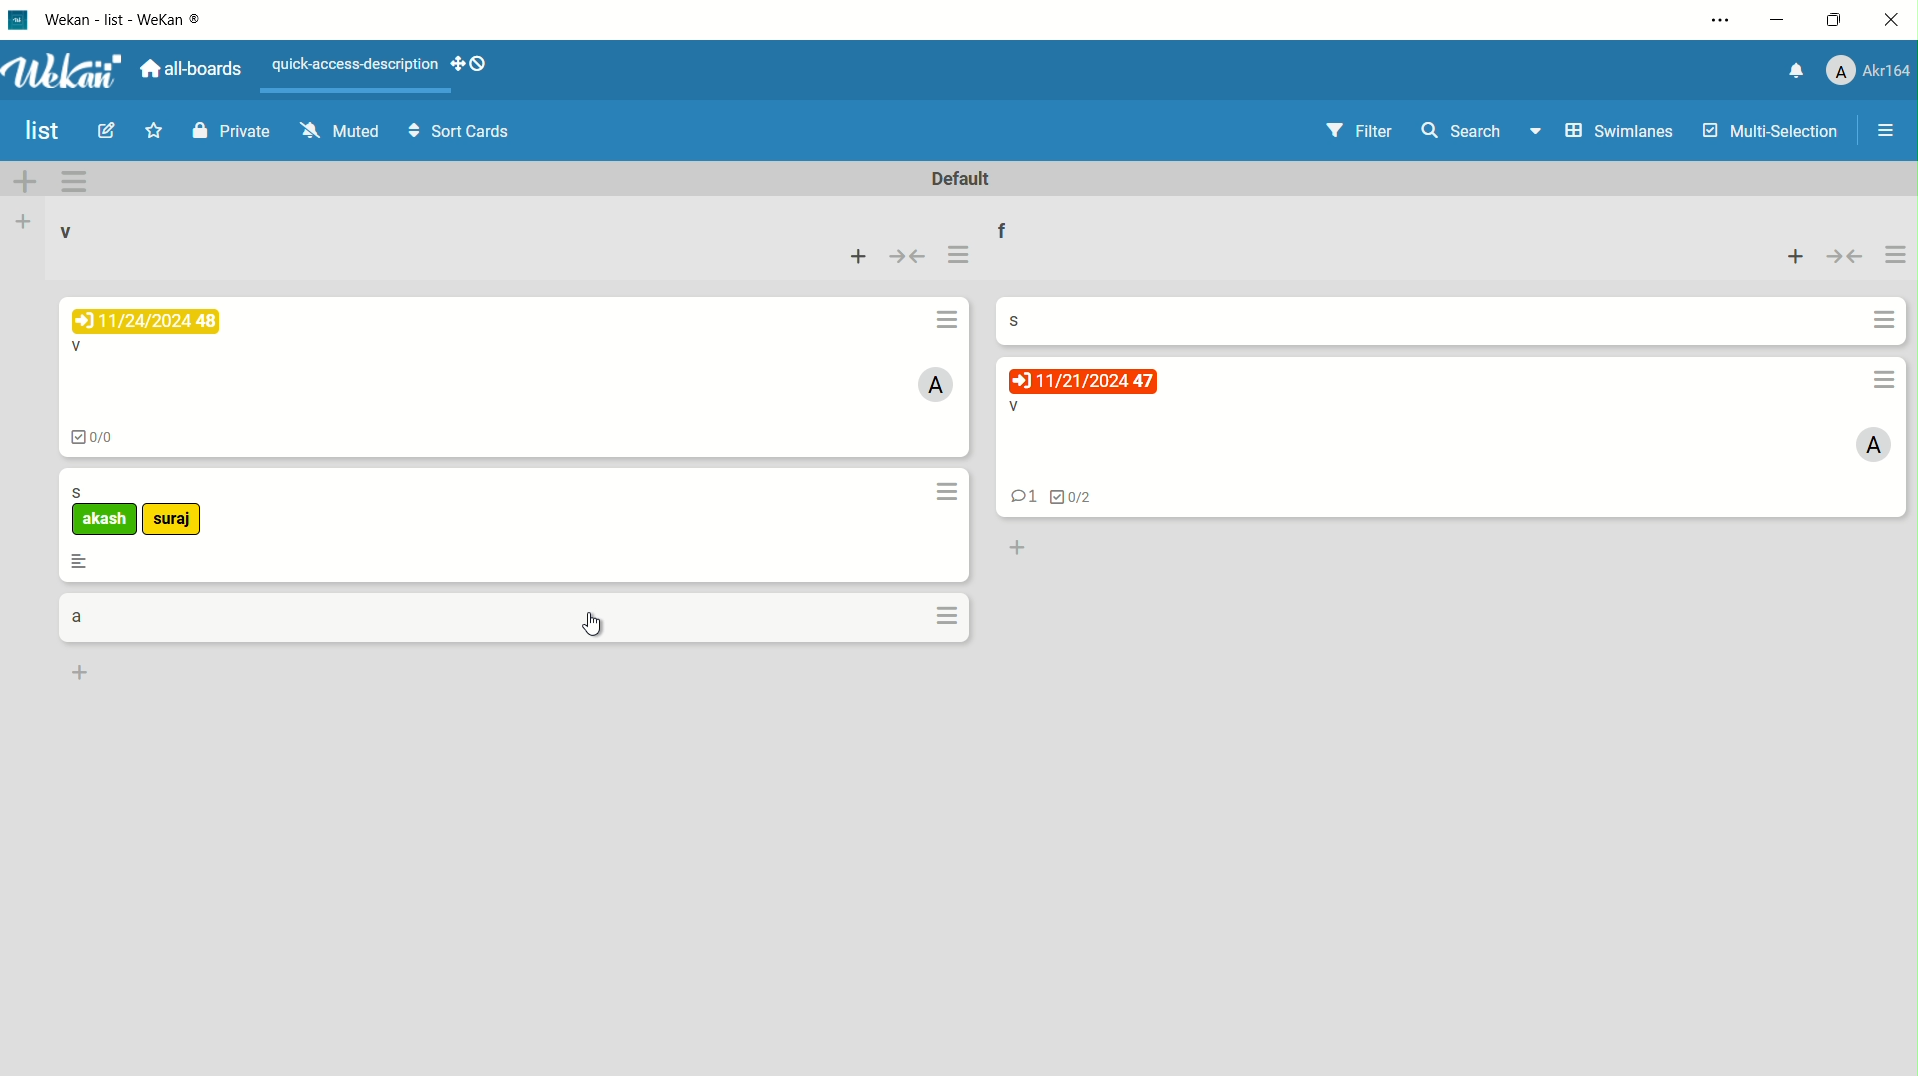  I want to click on due date, so click(1082, 381).